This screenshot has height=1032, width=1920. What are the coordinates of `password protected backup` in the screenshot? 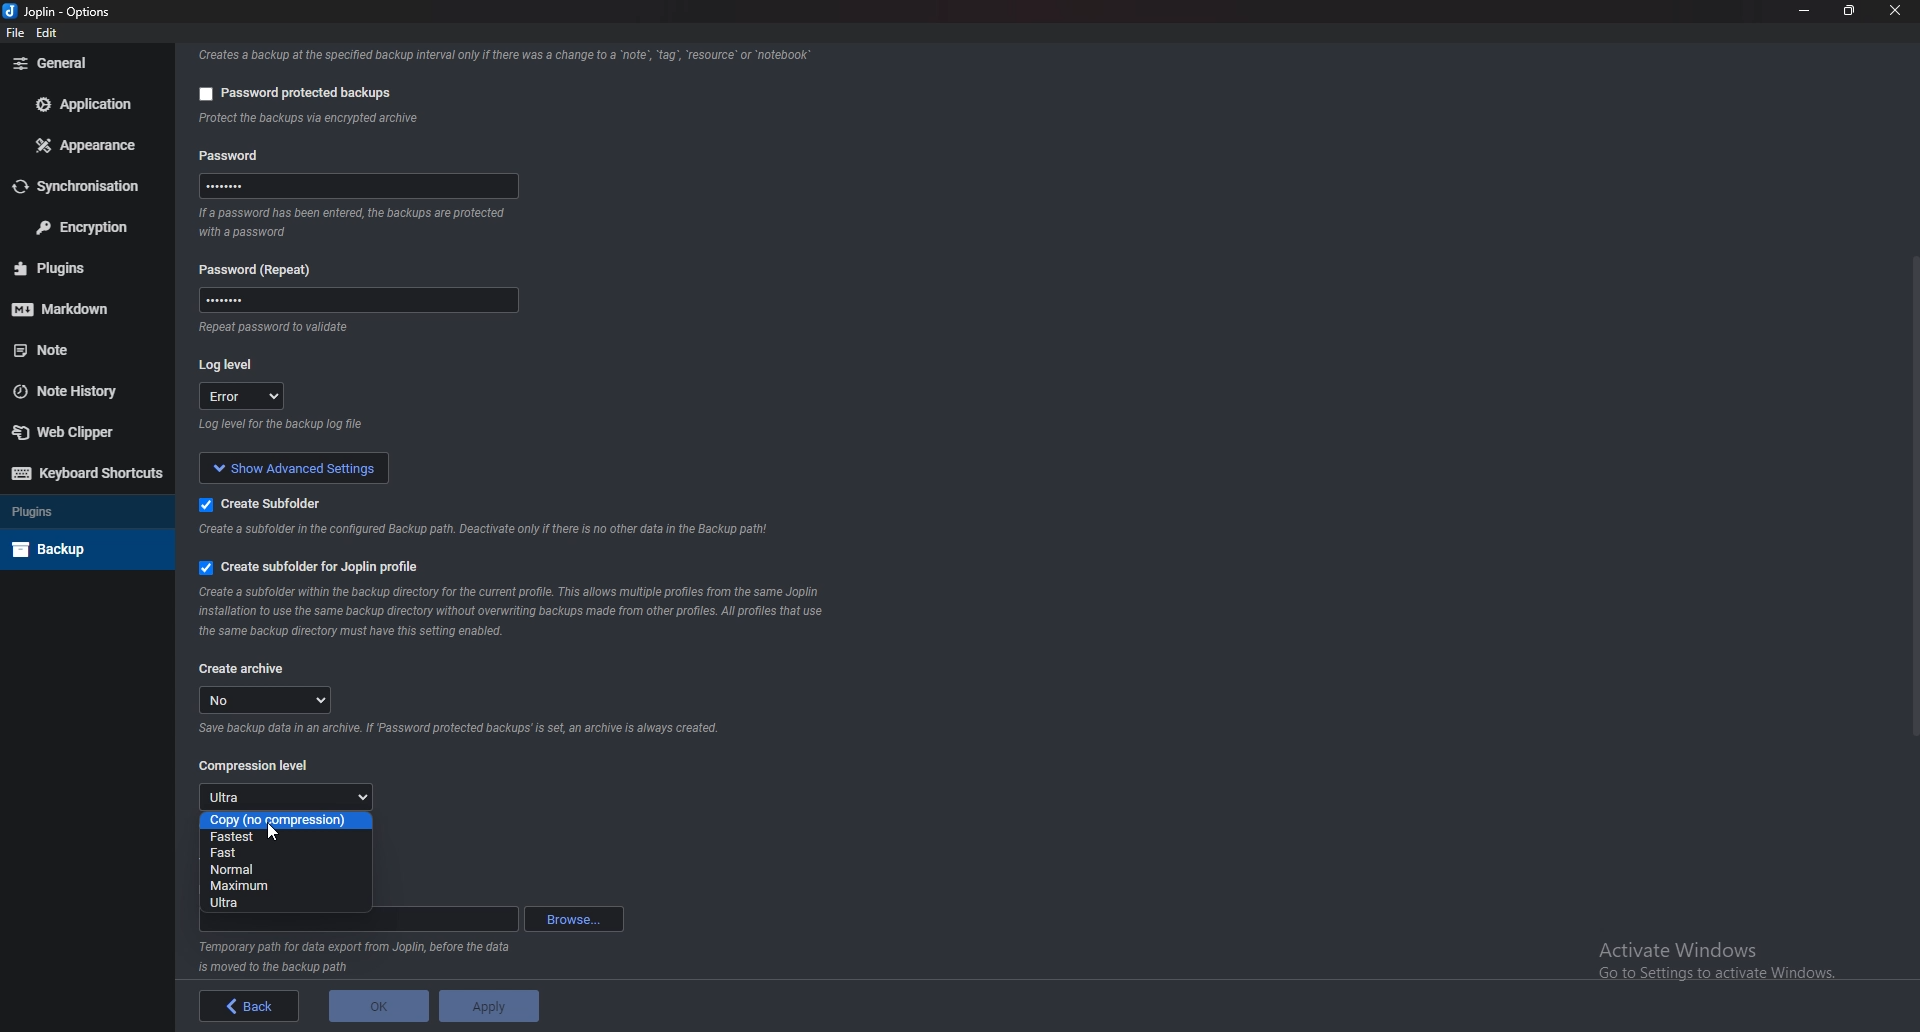 It's located at (290, 90).